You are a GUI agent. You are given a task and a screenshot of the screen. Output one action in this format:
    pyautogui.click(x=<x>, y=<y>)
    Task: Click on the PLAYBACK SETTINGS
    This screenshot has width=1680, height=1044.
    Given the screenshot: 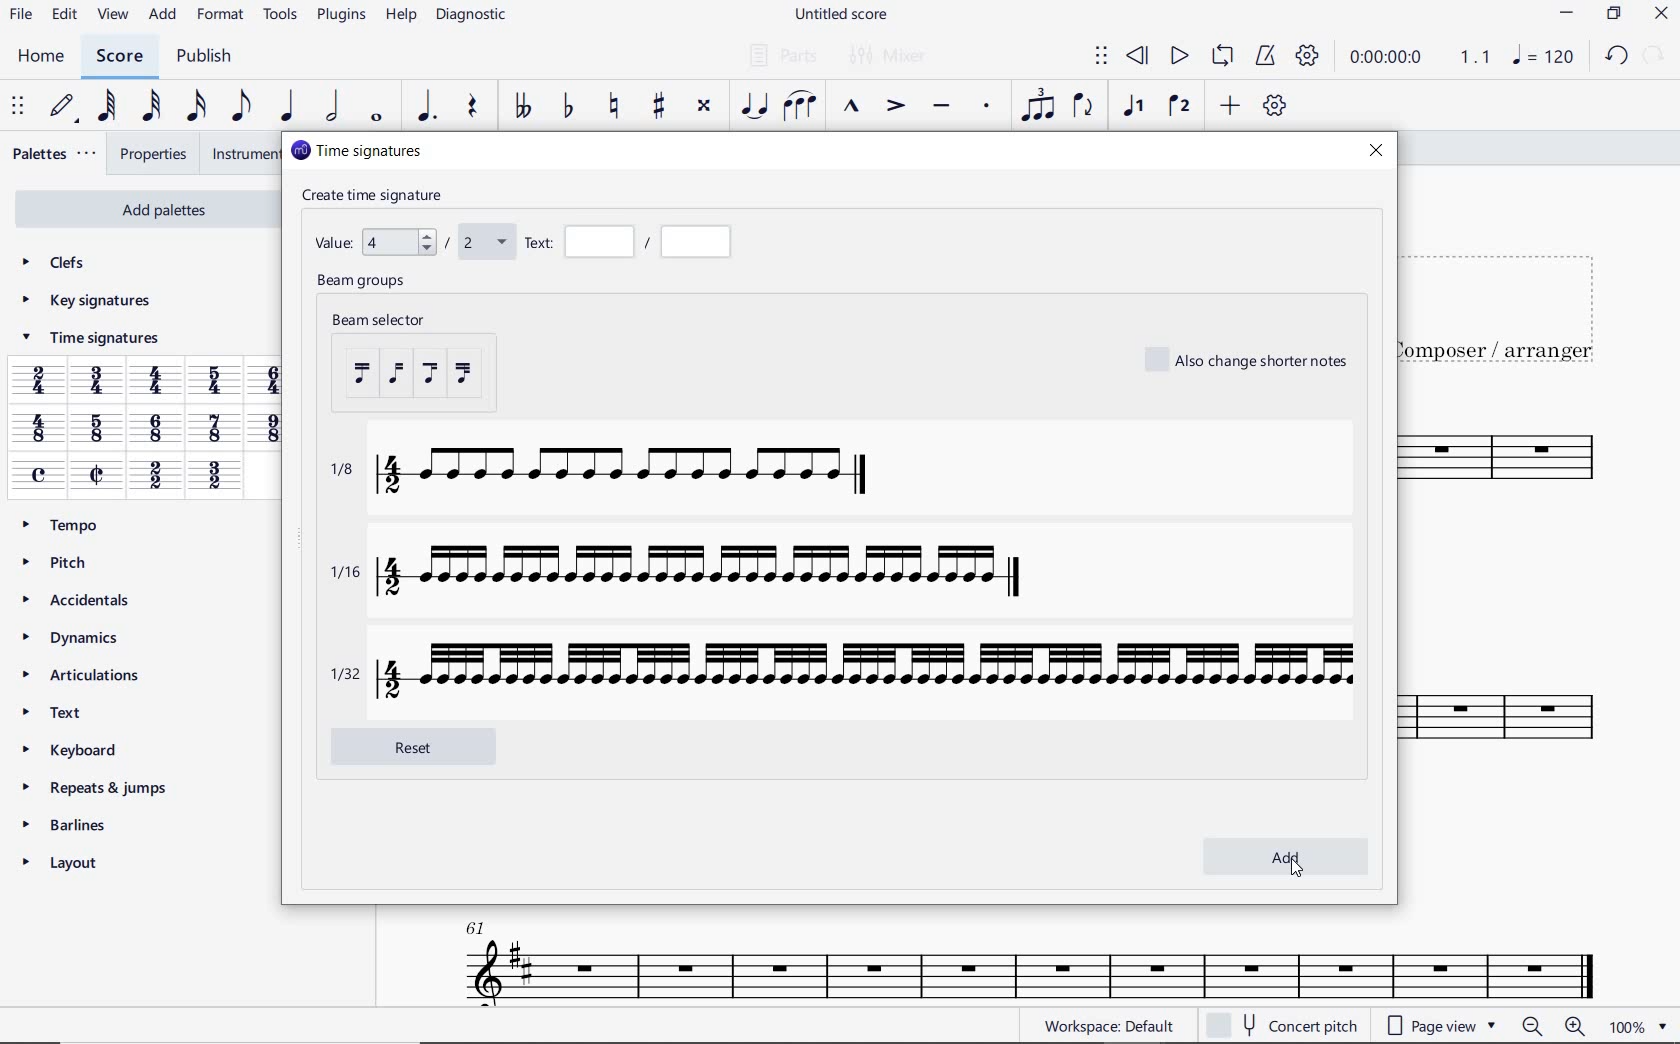 What is the action you would take?
    pyautogui.click(x=1309, y=59)
    